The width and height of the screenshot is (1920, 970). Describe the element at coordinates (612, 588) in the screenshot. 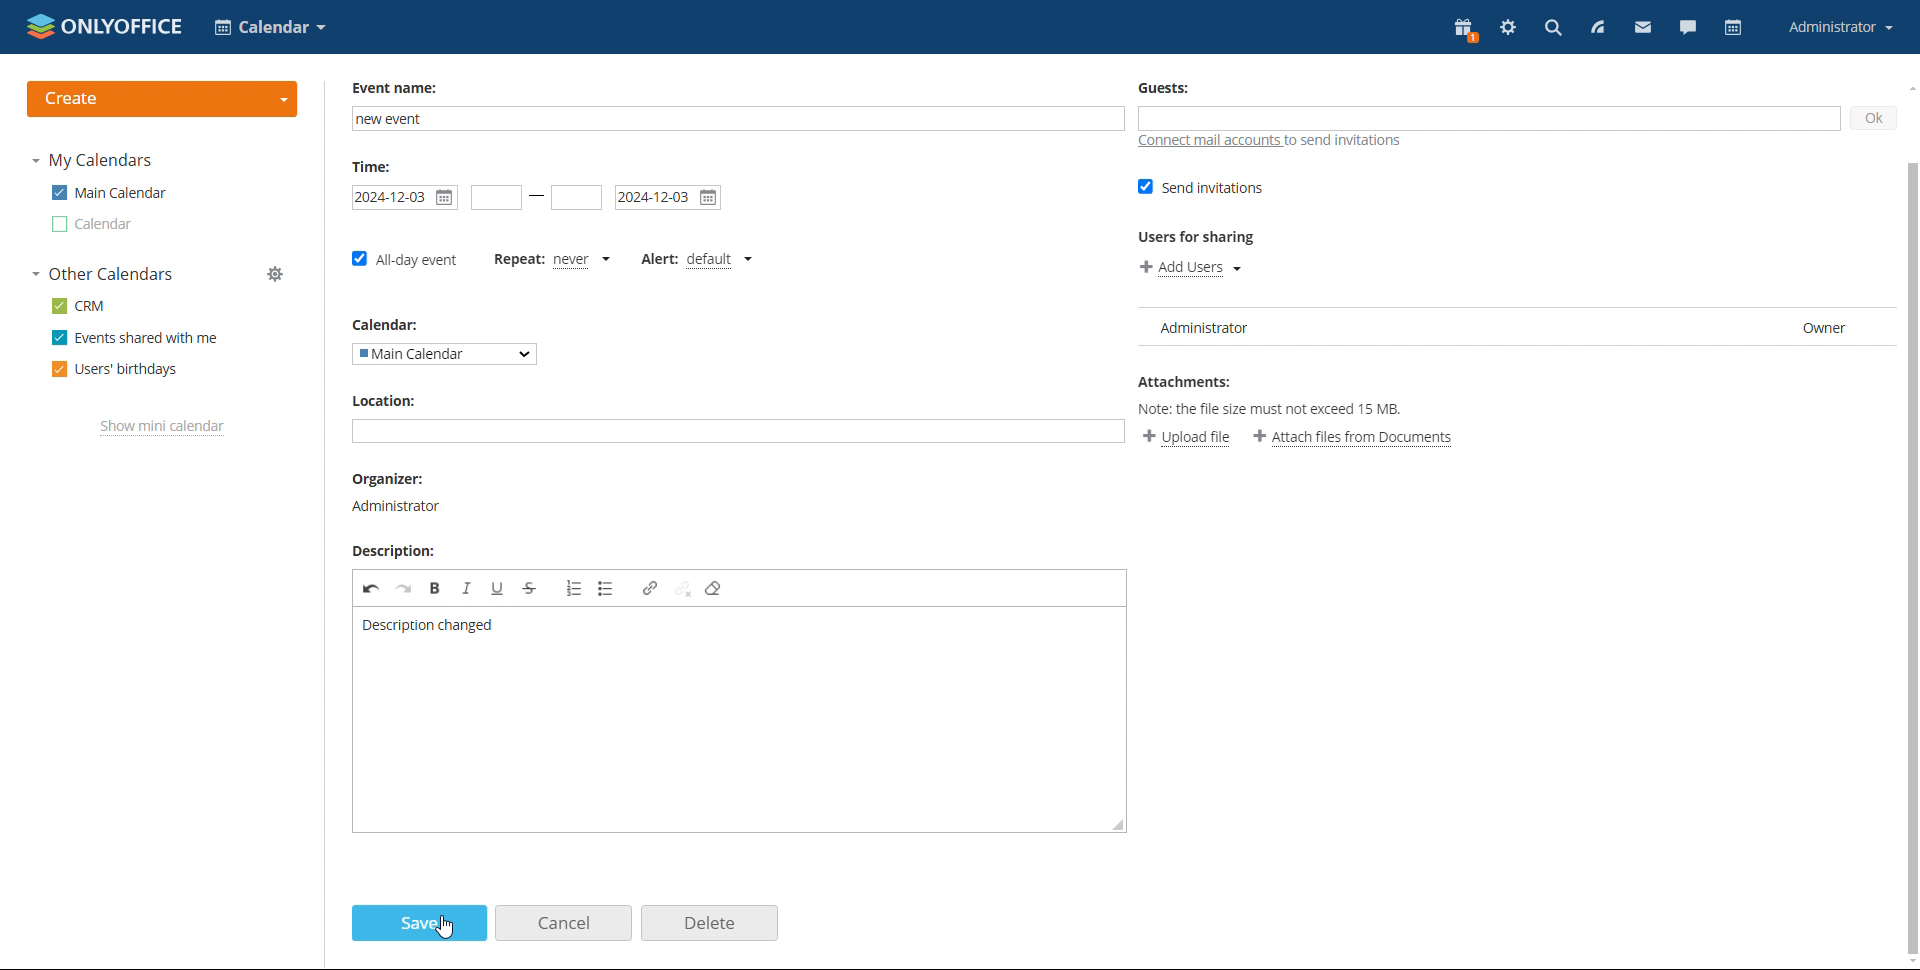

I see `insert/remove bulleted list` at that location.